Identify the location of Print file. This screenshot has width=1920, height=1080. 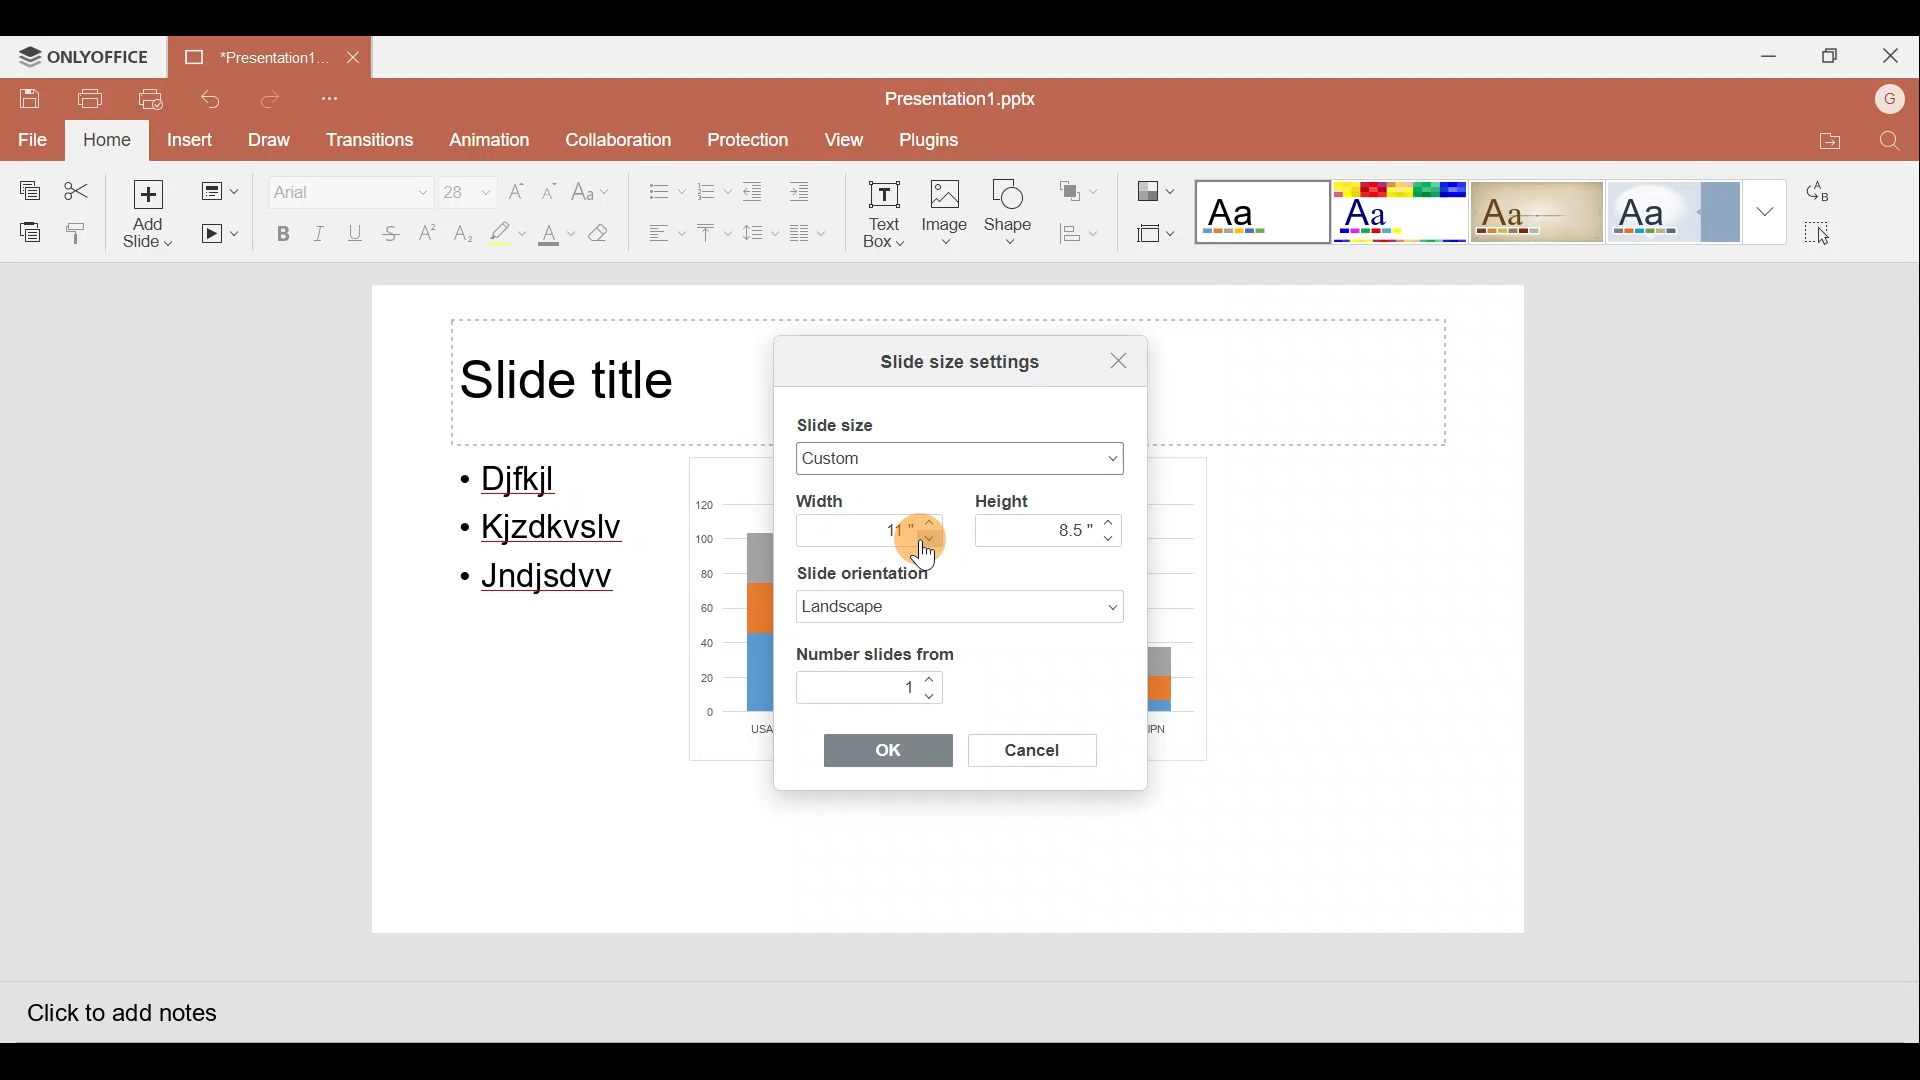
(90, 97).